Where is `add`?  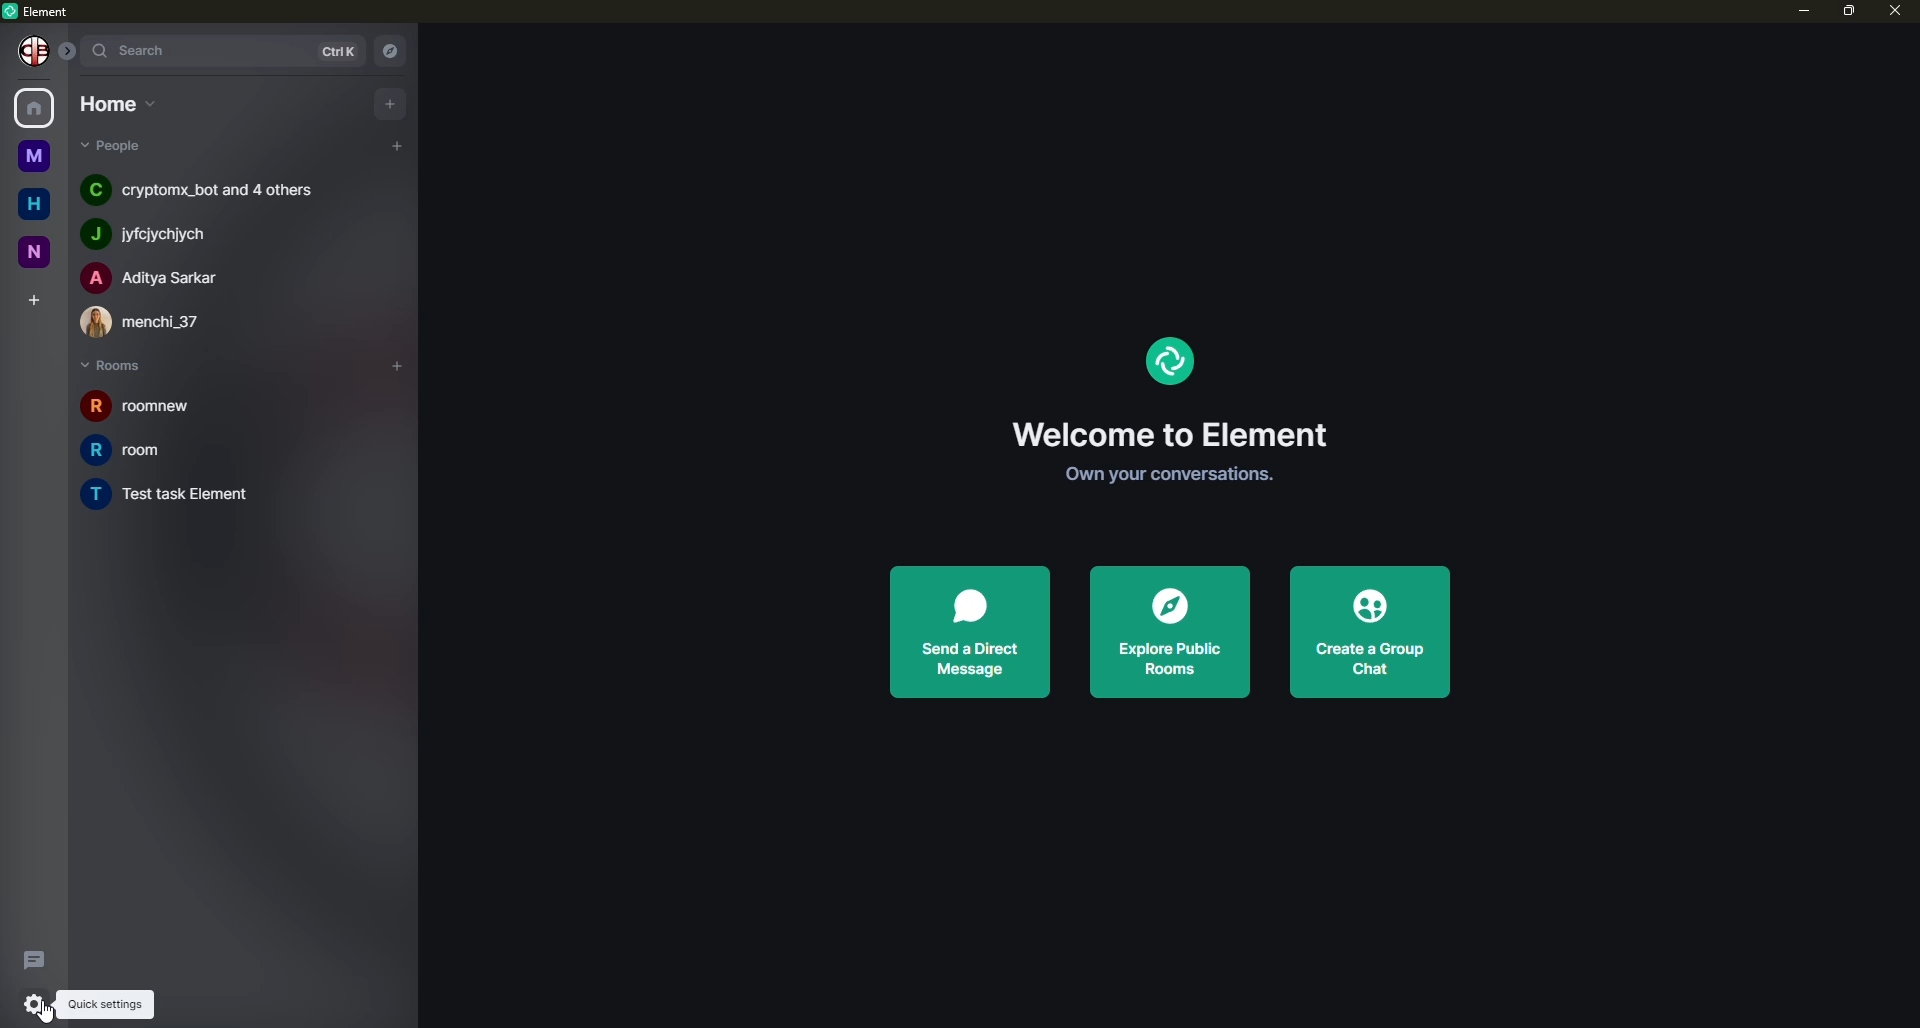 add is located at coordinates (394, 143).